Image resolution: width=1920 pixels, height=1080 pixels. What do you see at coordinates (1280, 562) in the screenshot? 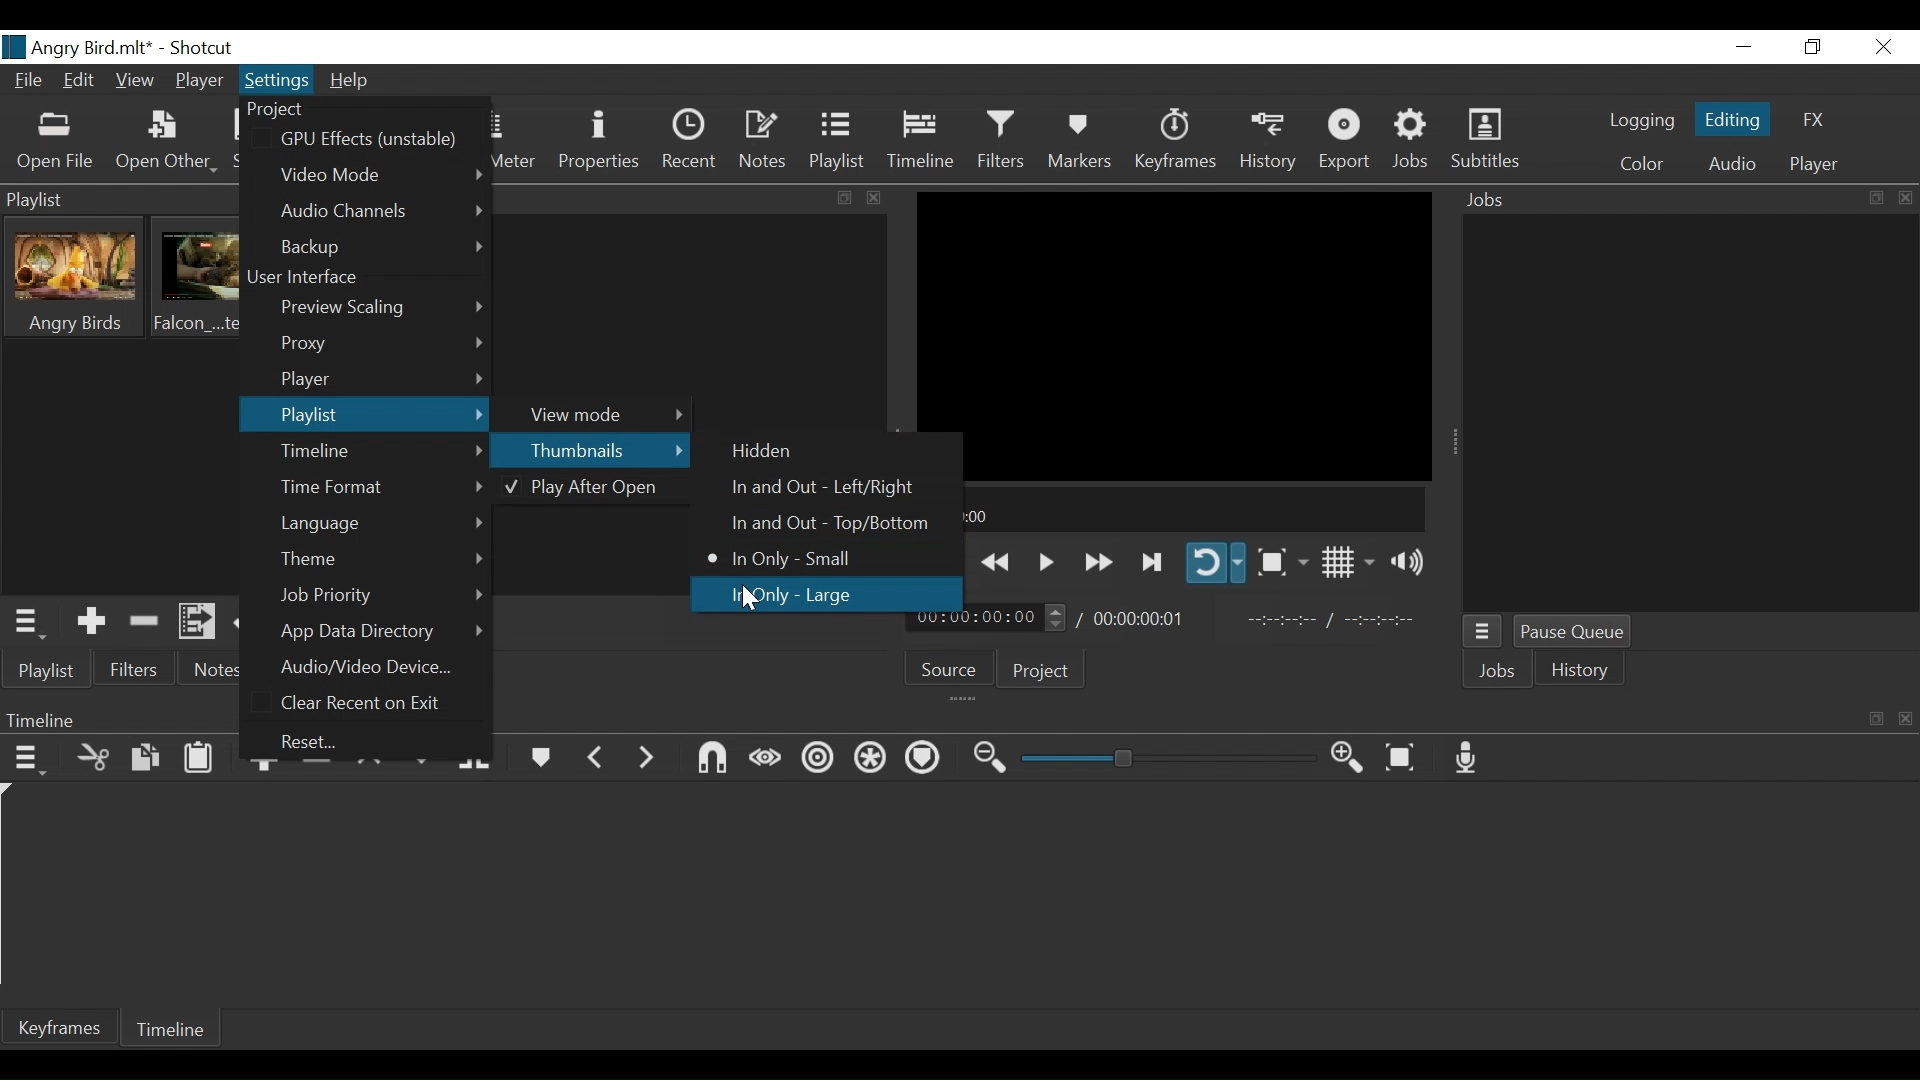
I see `Toggle Zoom` at bounding box center [1280, 562].